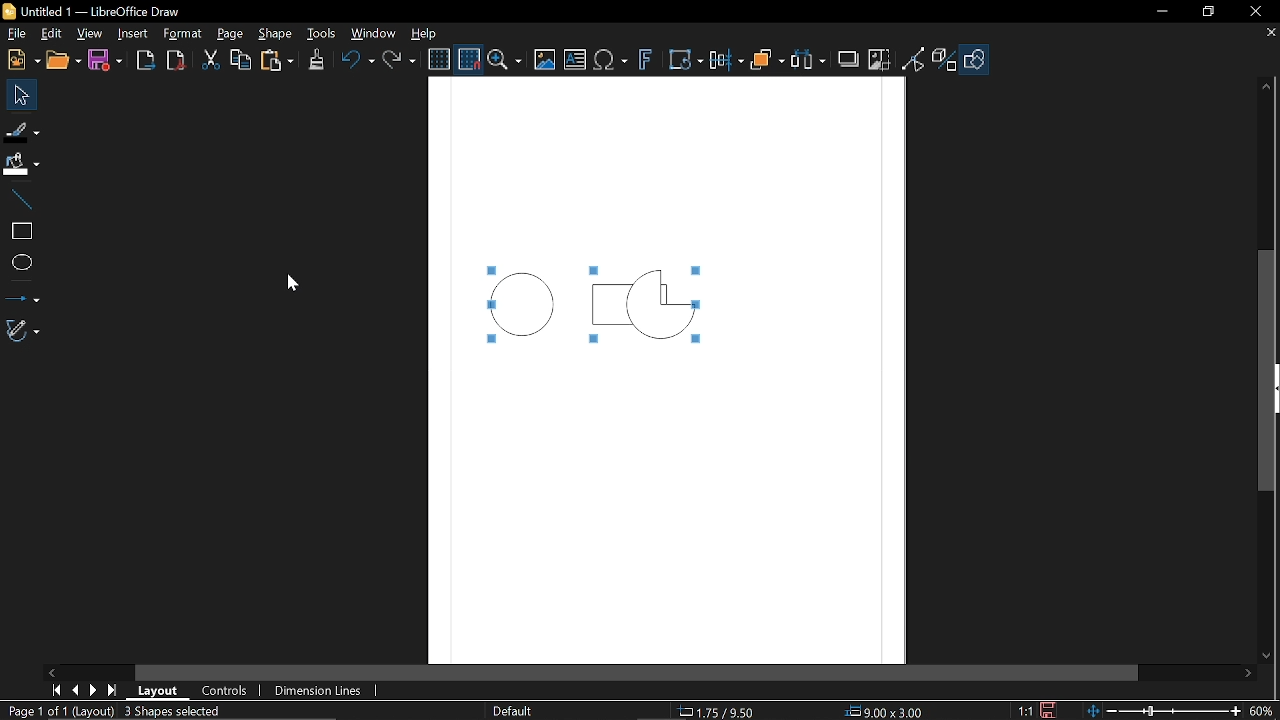  Describe the element at coordinates (241, 60) in the screenshot. I see `Copy` at that location.